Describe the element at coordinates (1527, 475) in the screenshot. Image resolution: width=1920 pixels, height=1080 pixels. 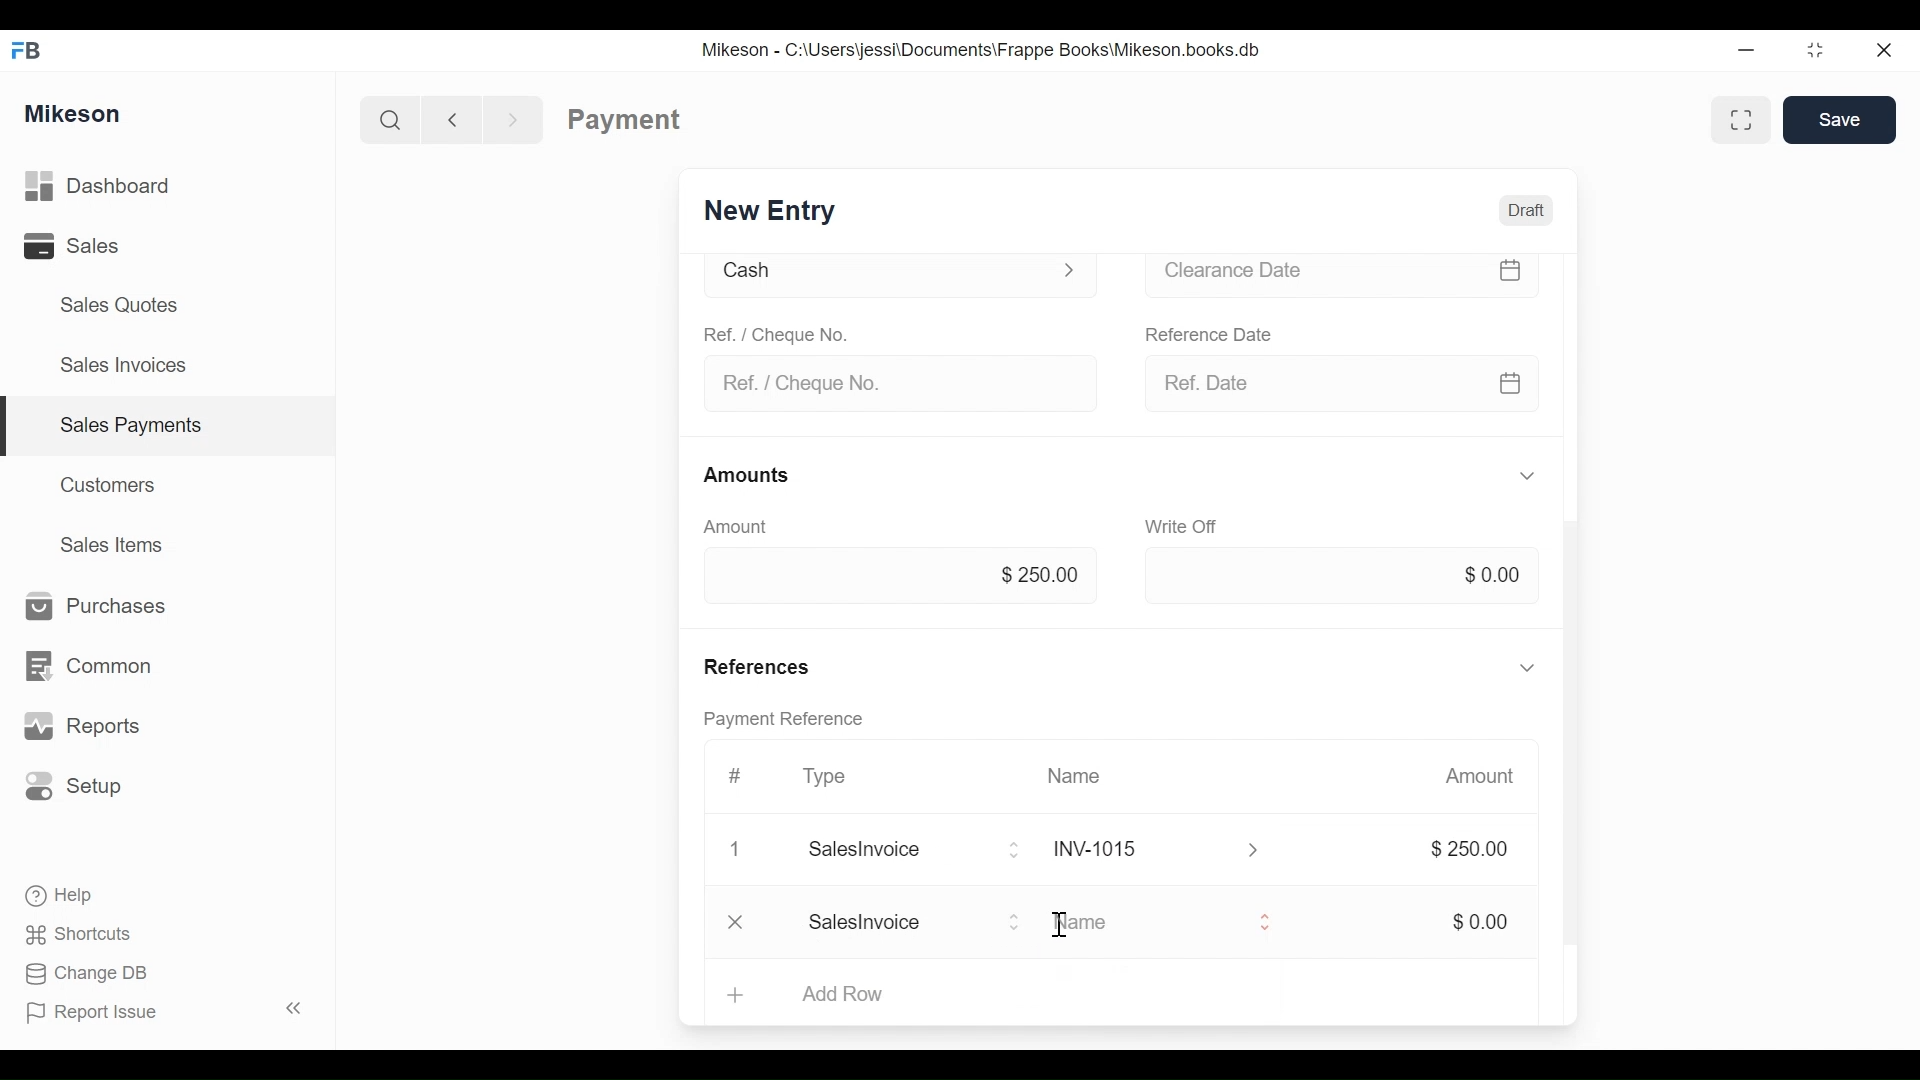
I see `Hide` at that location.